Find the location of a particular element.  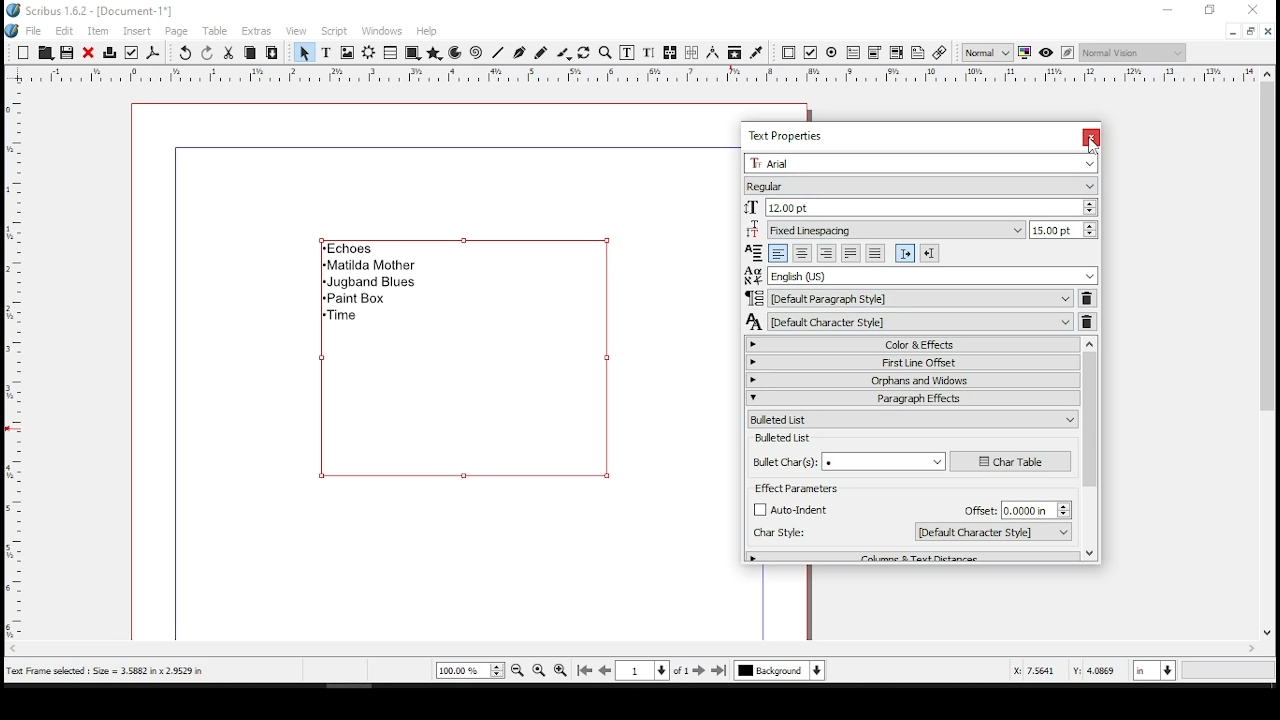

pdf combo box is located at coordinates (874, 54).